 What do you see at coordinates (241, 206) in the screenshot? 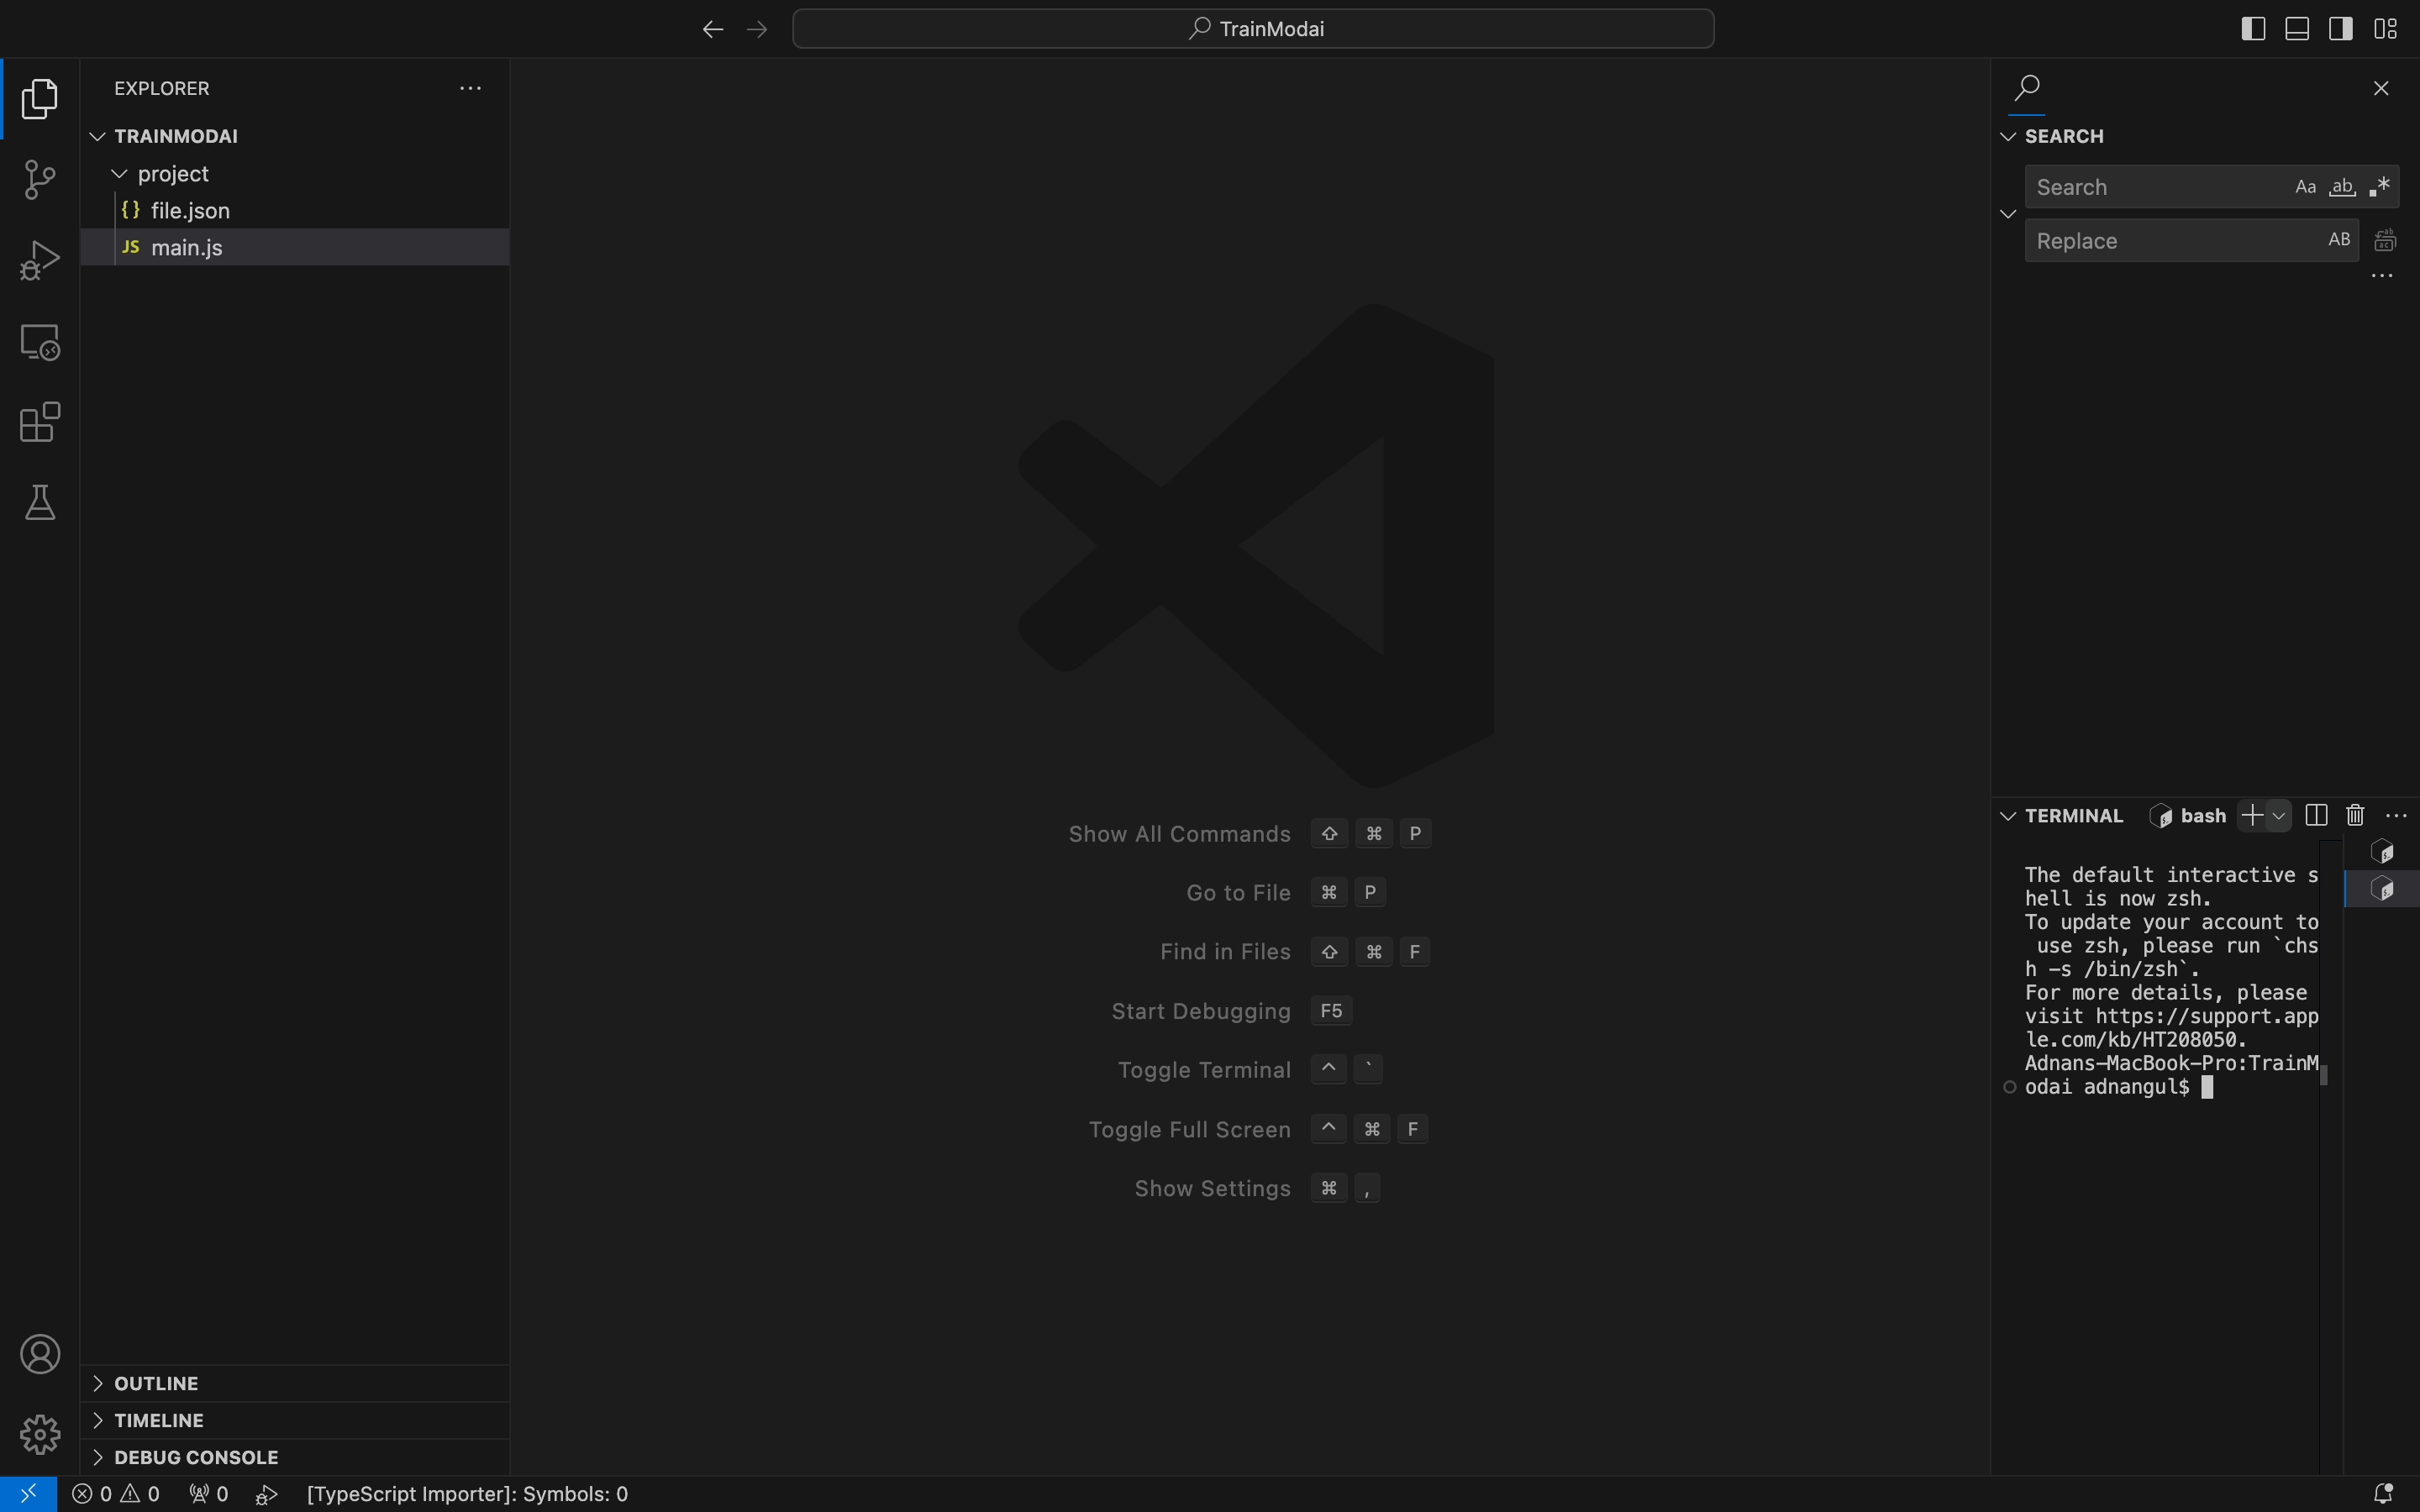
I see `file json` at bounding box center [241, 206].